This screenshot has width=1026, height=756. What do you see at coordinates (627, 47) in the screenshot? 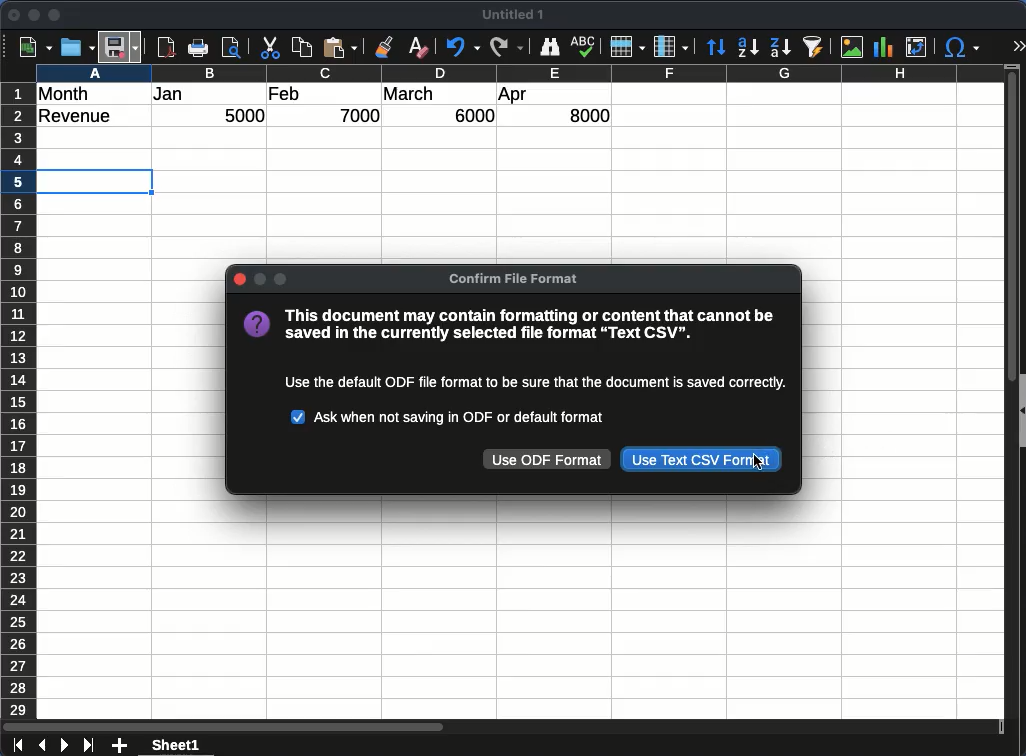
I see `row` at bounding box center [627, 47].